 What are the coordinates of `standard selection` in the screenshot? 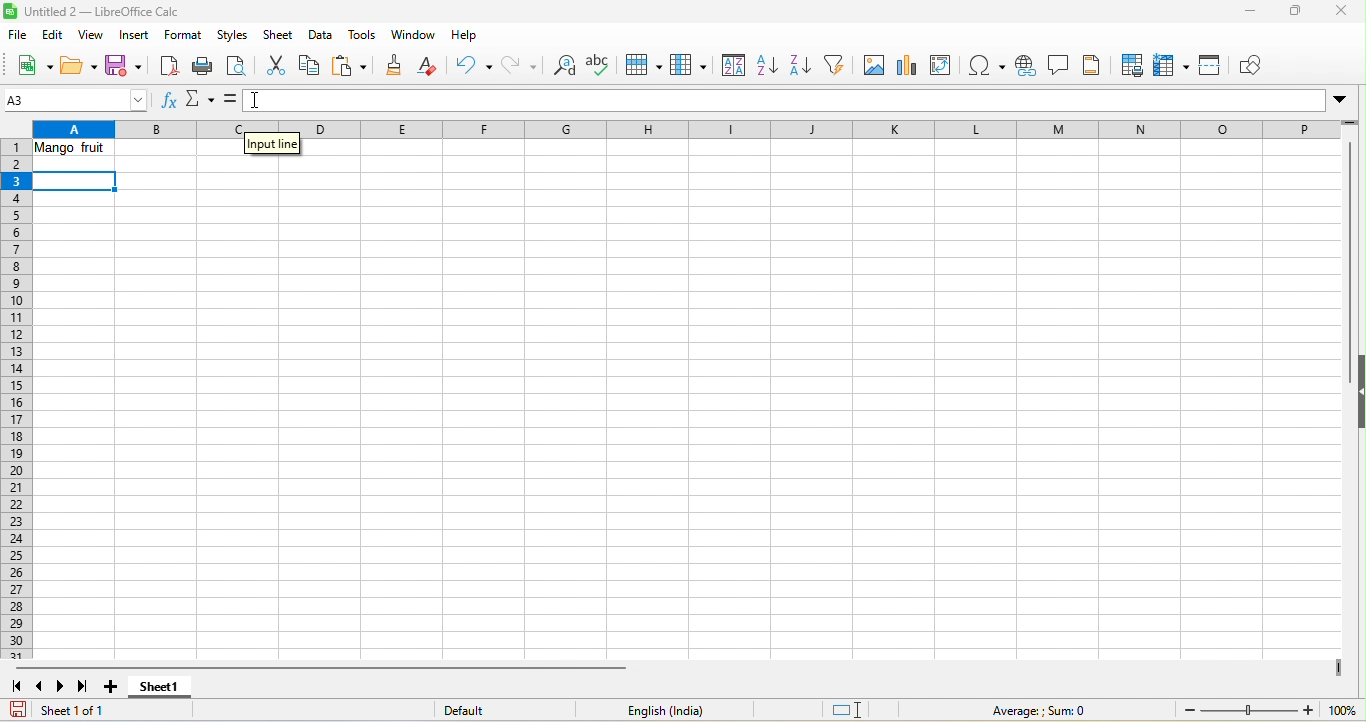 It's located at (853, 709).